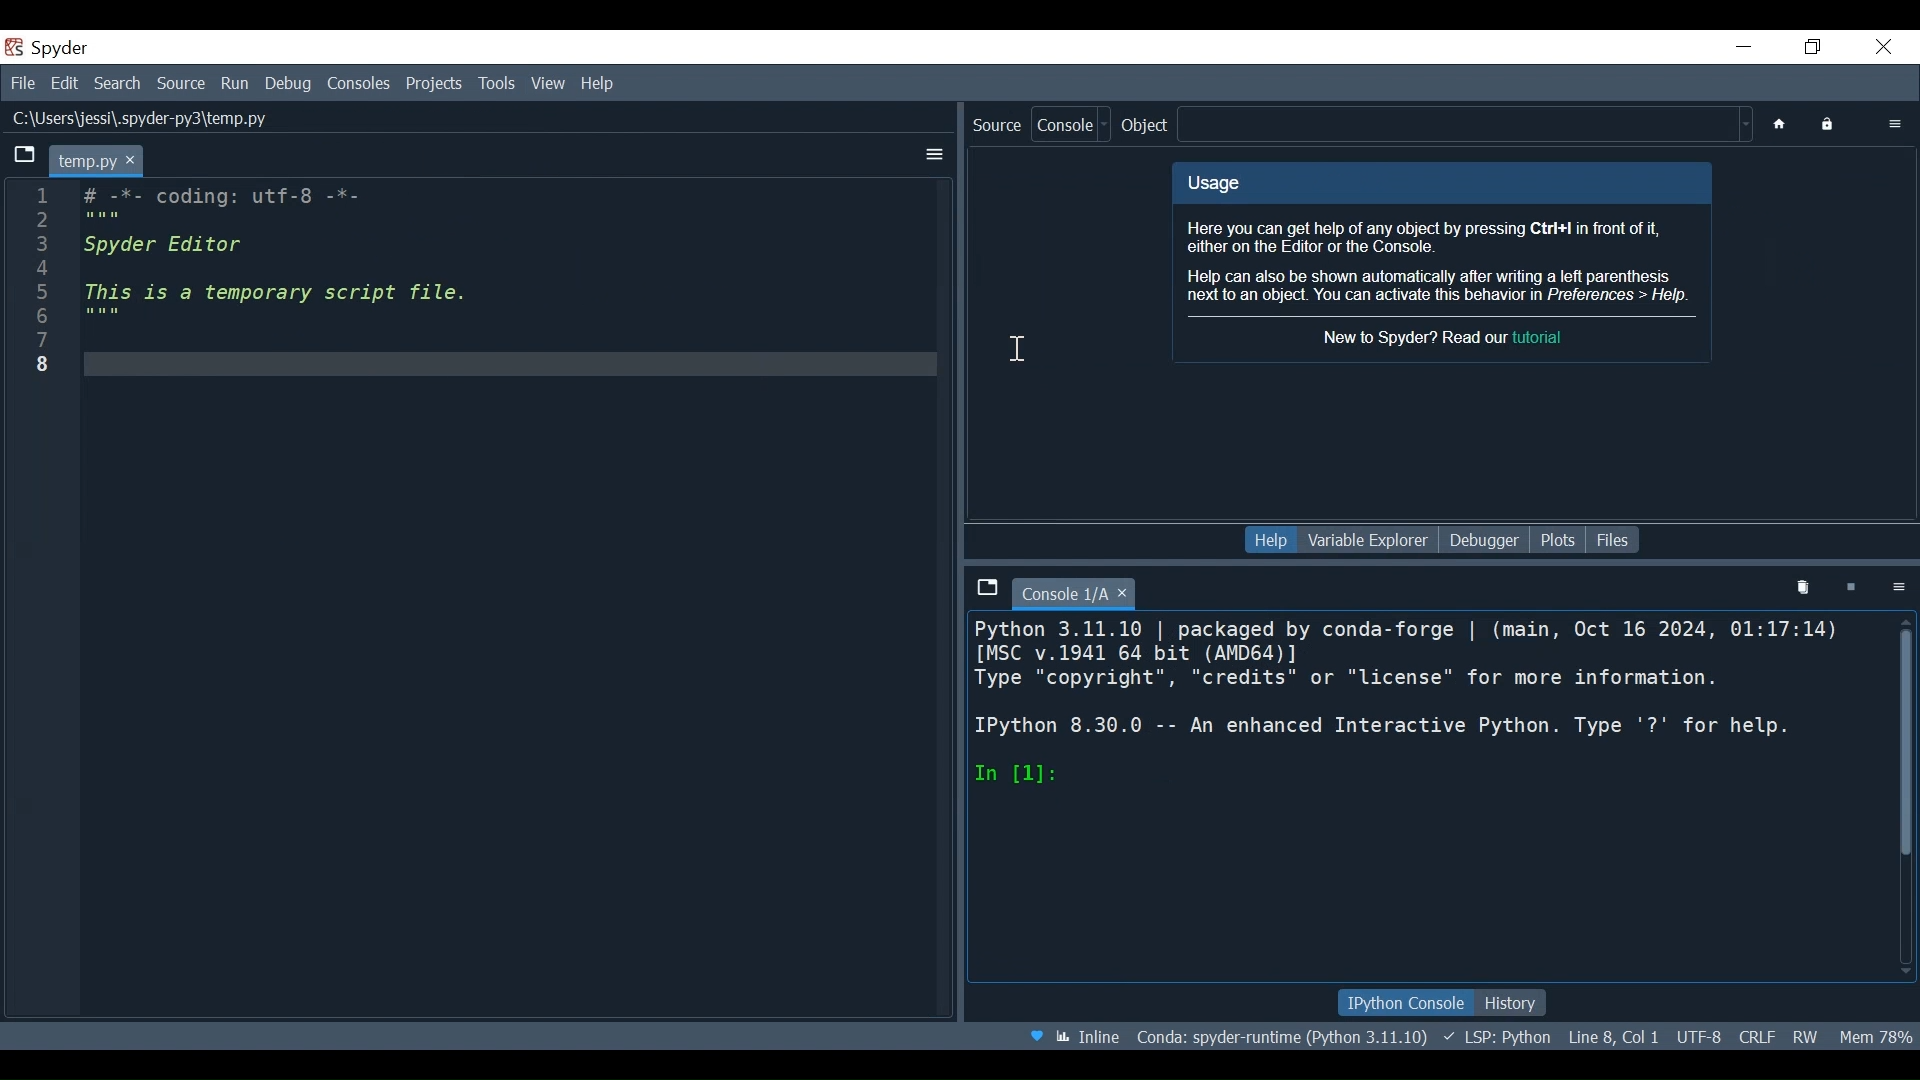 The image size is (1920, 1080). I want to click on Browse Tabs, so click(26, 155).